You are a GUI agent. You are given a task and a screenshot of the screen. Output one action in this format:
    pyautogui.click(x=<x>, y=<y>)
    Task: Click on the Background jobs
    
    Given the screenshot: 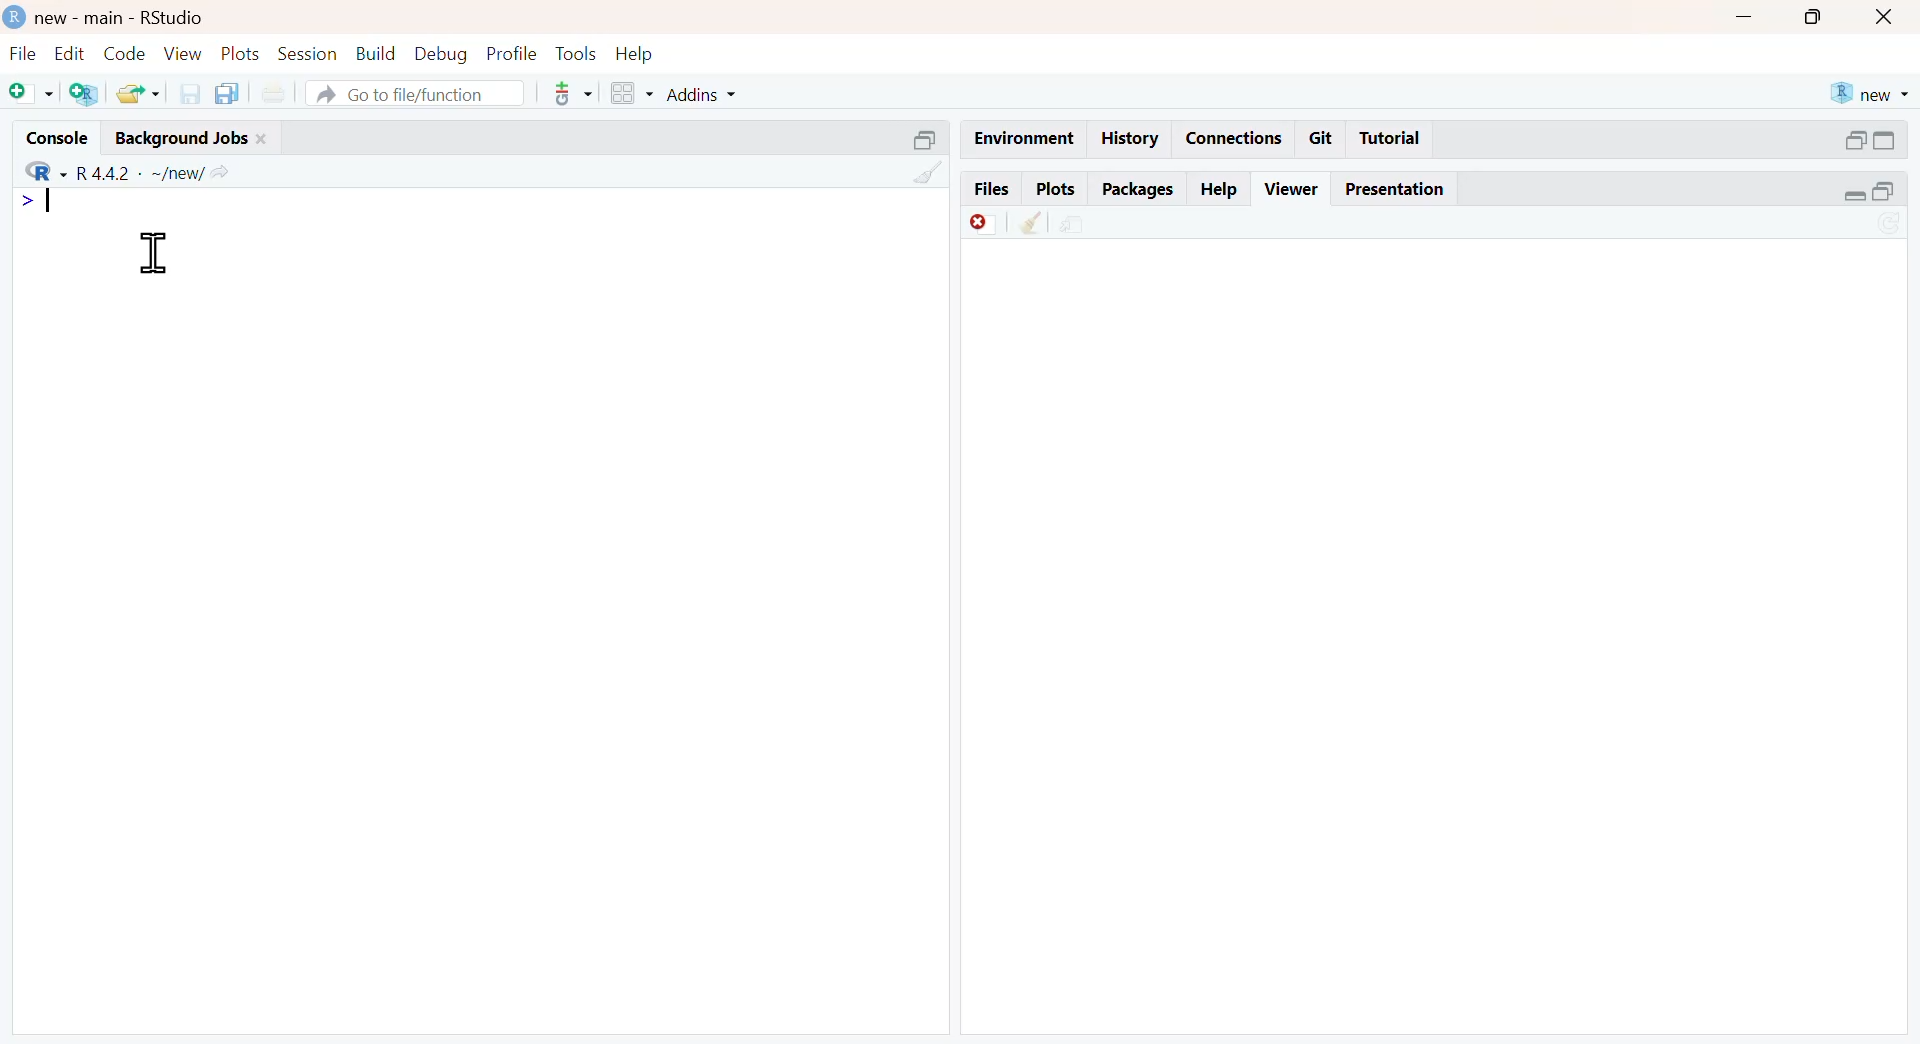 What is the action you would take?
    pyautogui.click(x=183, y=141)
    